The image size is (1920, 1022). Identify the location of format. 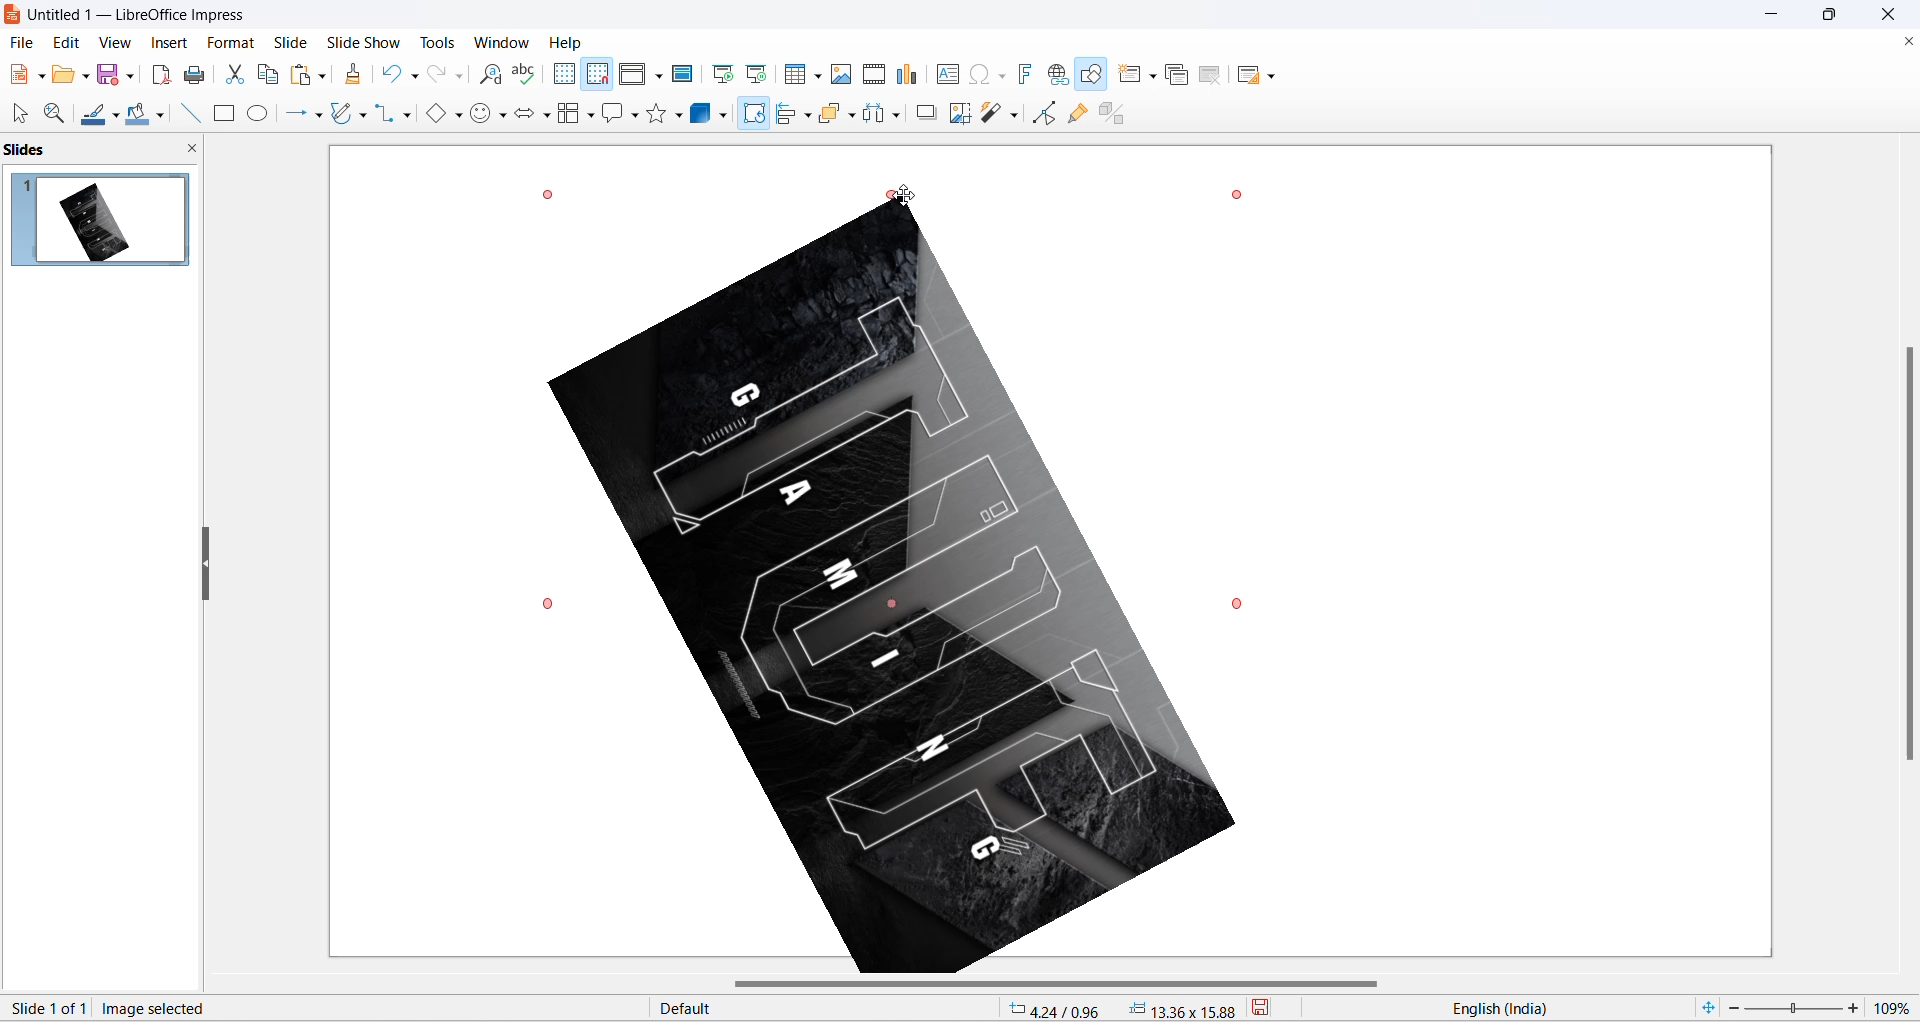
(227, 44).